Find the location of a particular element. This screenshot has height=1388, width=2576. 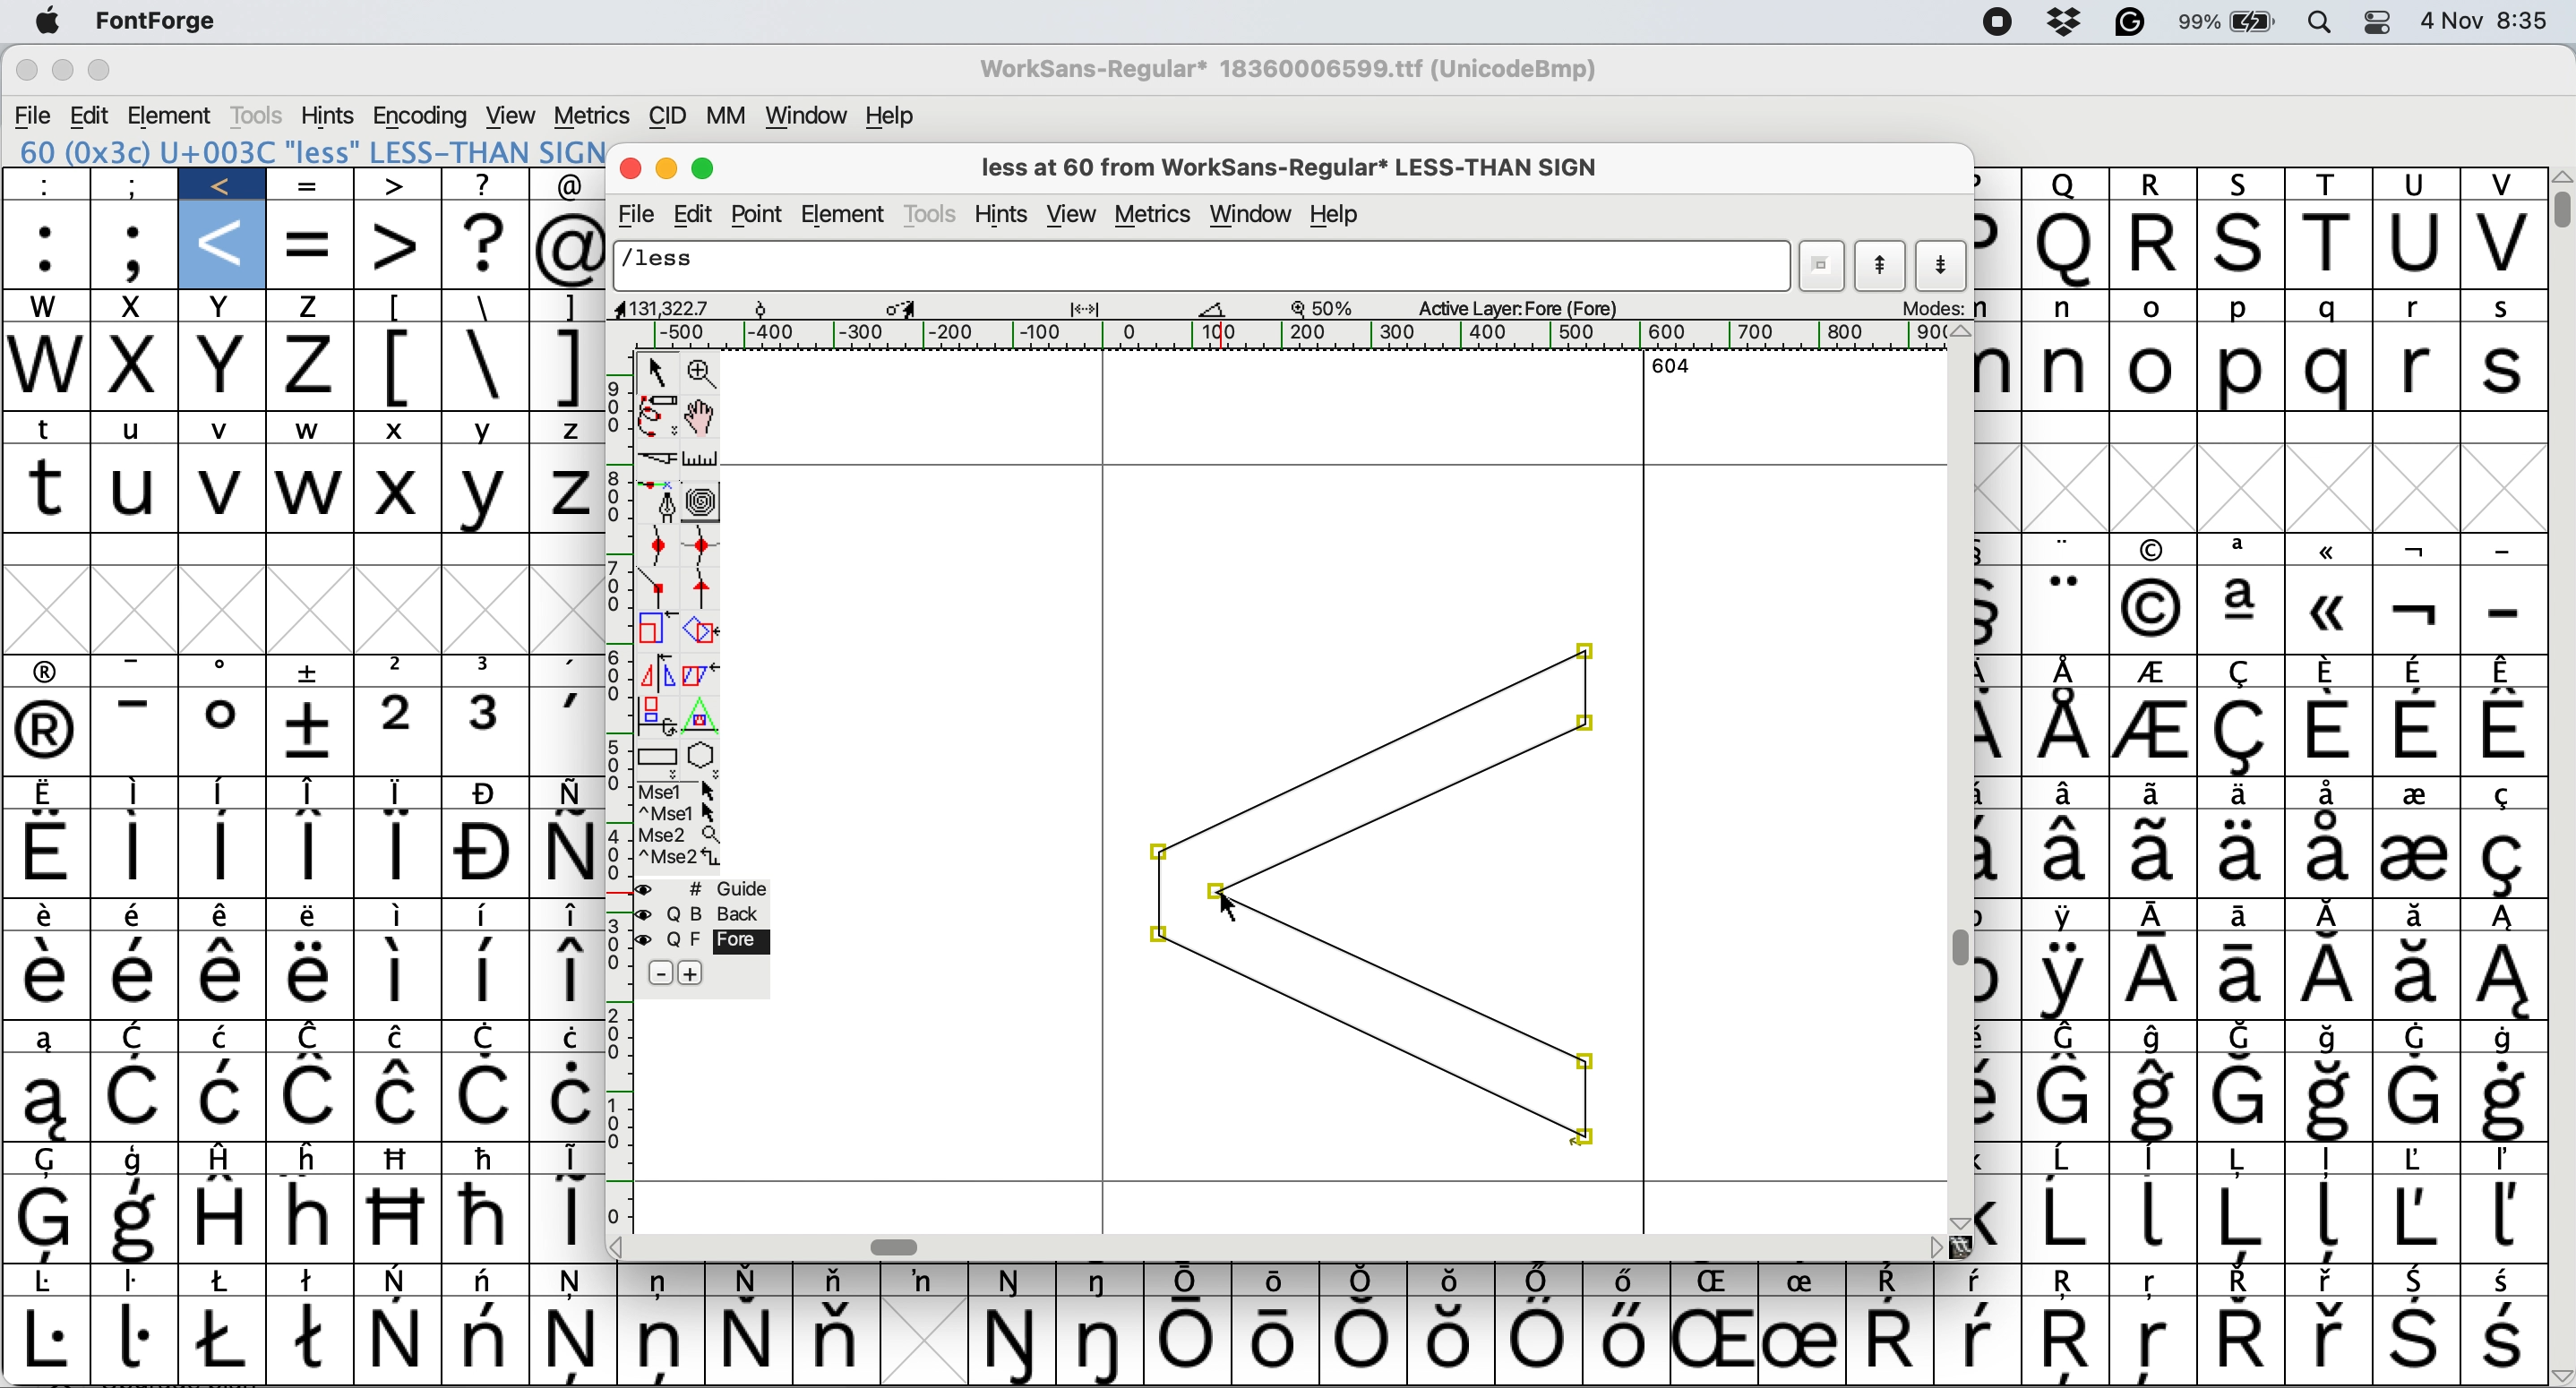

Symbol is located at coordinates (1995, 918).